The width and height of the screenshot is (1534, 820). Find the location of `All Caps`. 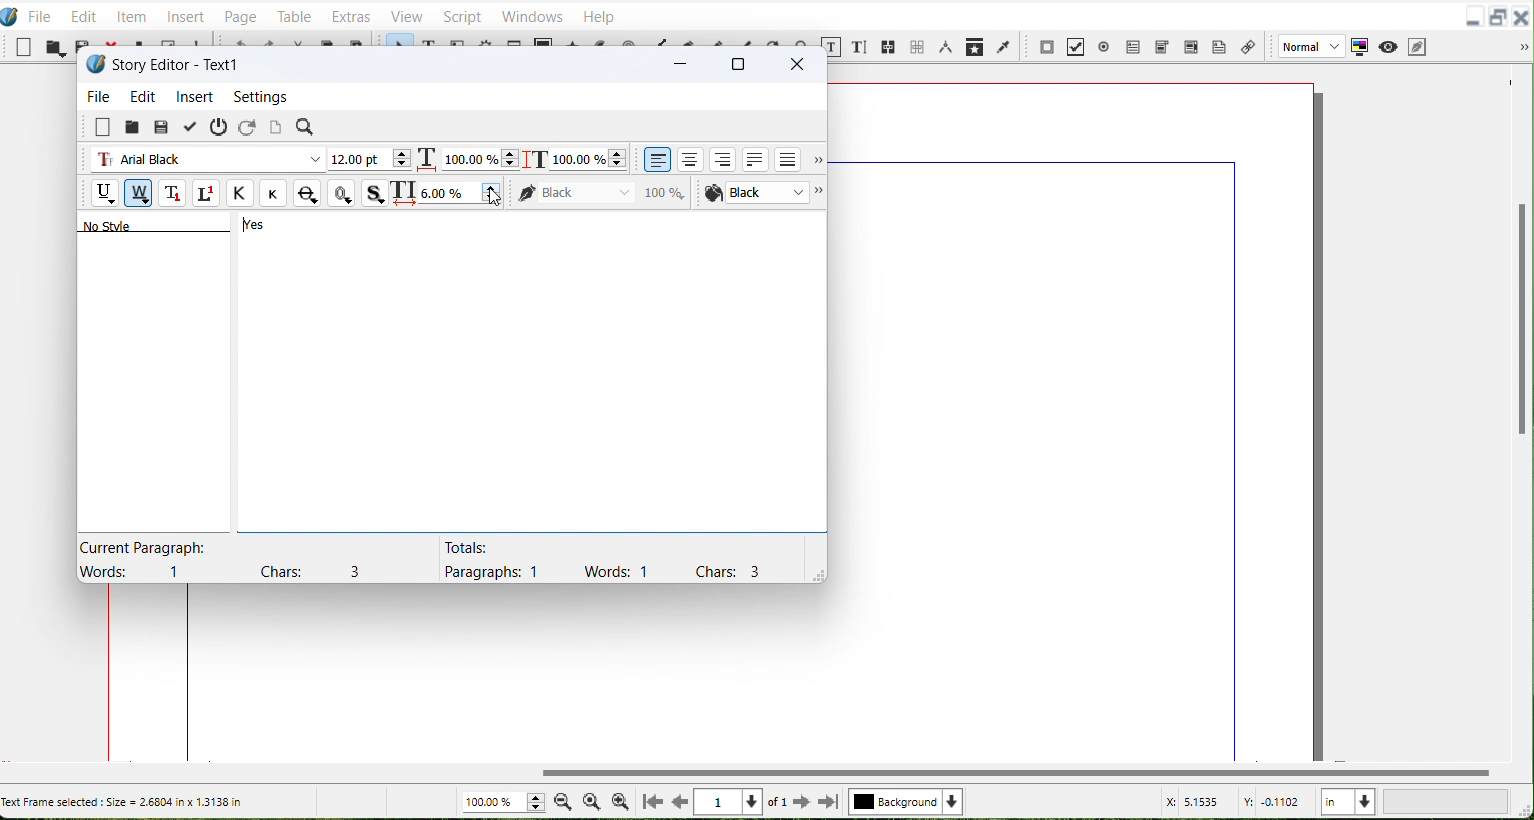

All Caps is located at coordinates (240, 194).